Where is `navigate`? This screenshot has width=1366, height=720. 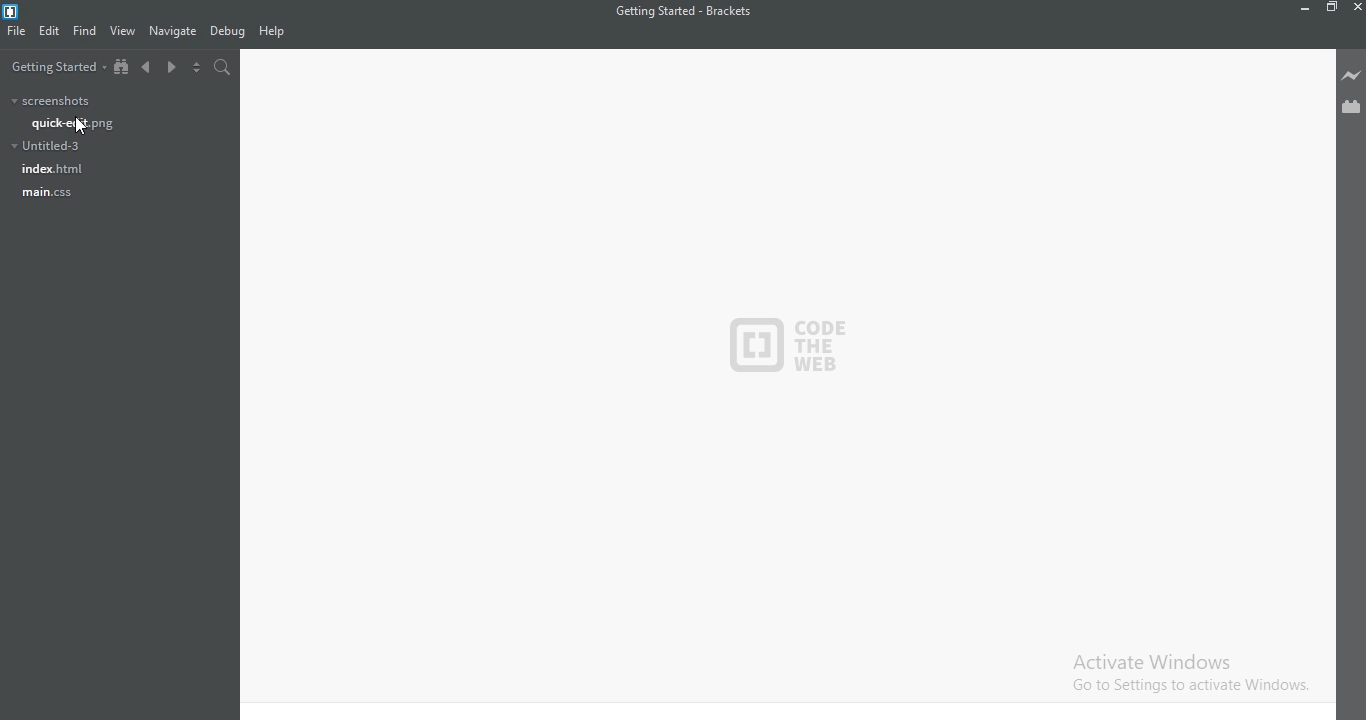
navigate is located at coordinates (172, 31).